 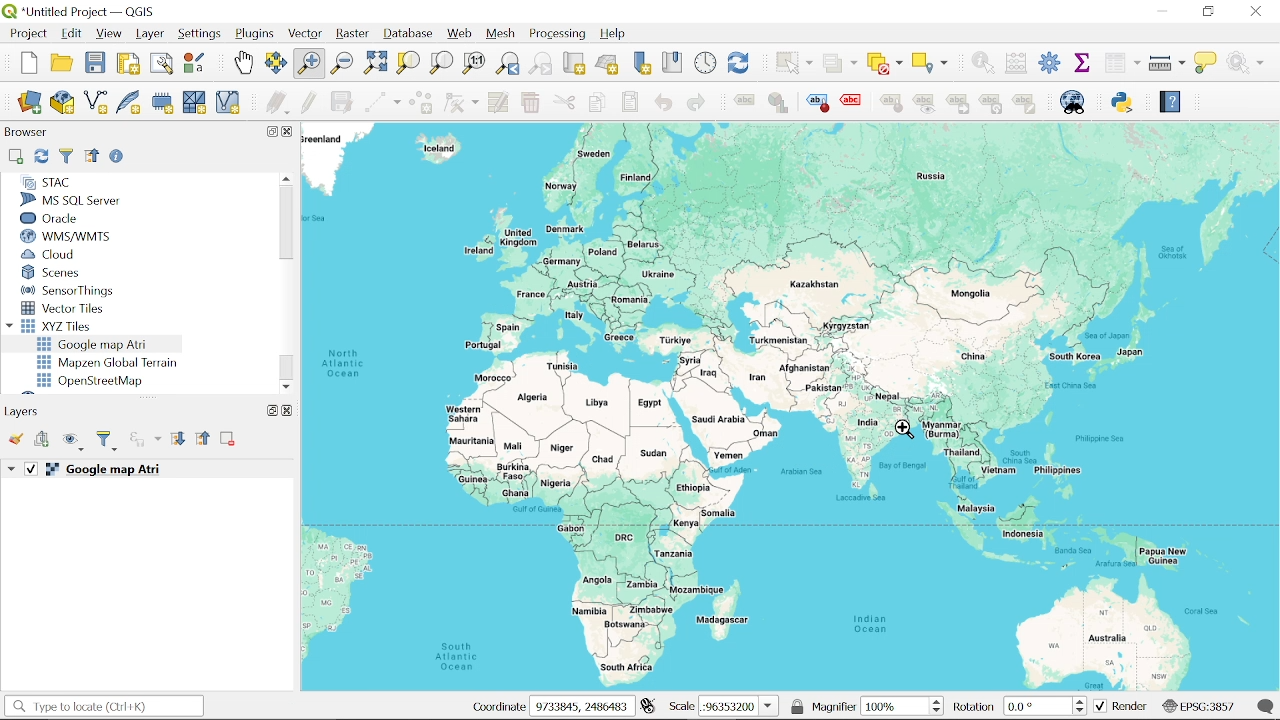 What do you see at coordinates (939, 711) in the screenshot?
I see `Decrease` at bounding box center [939, 711].